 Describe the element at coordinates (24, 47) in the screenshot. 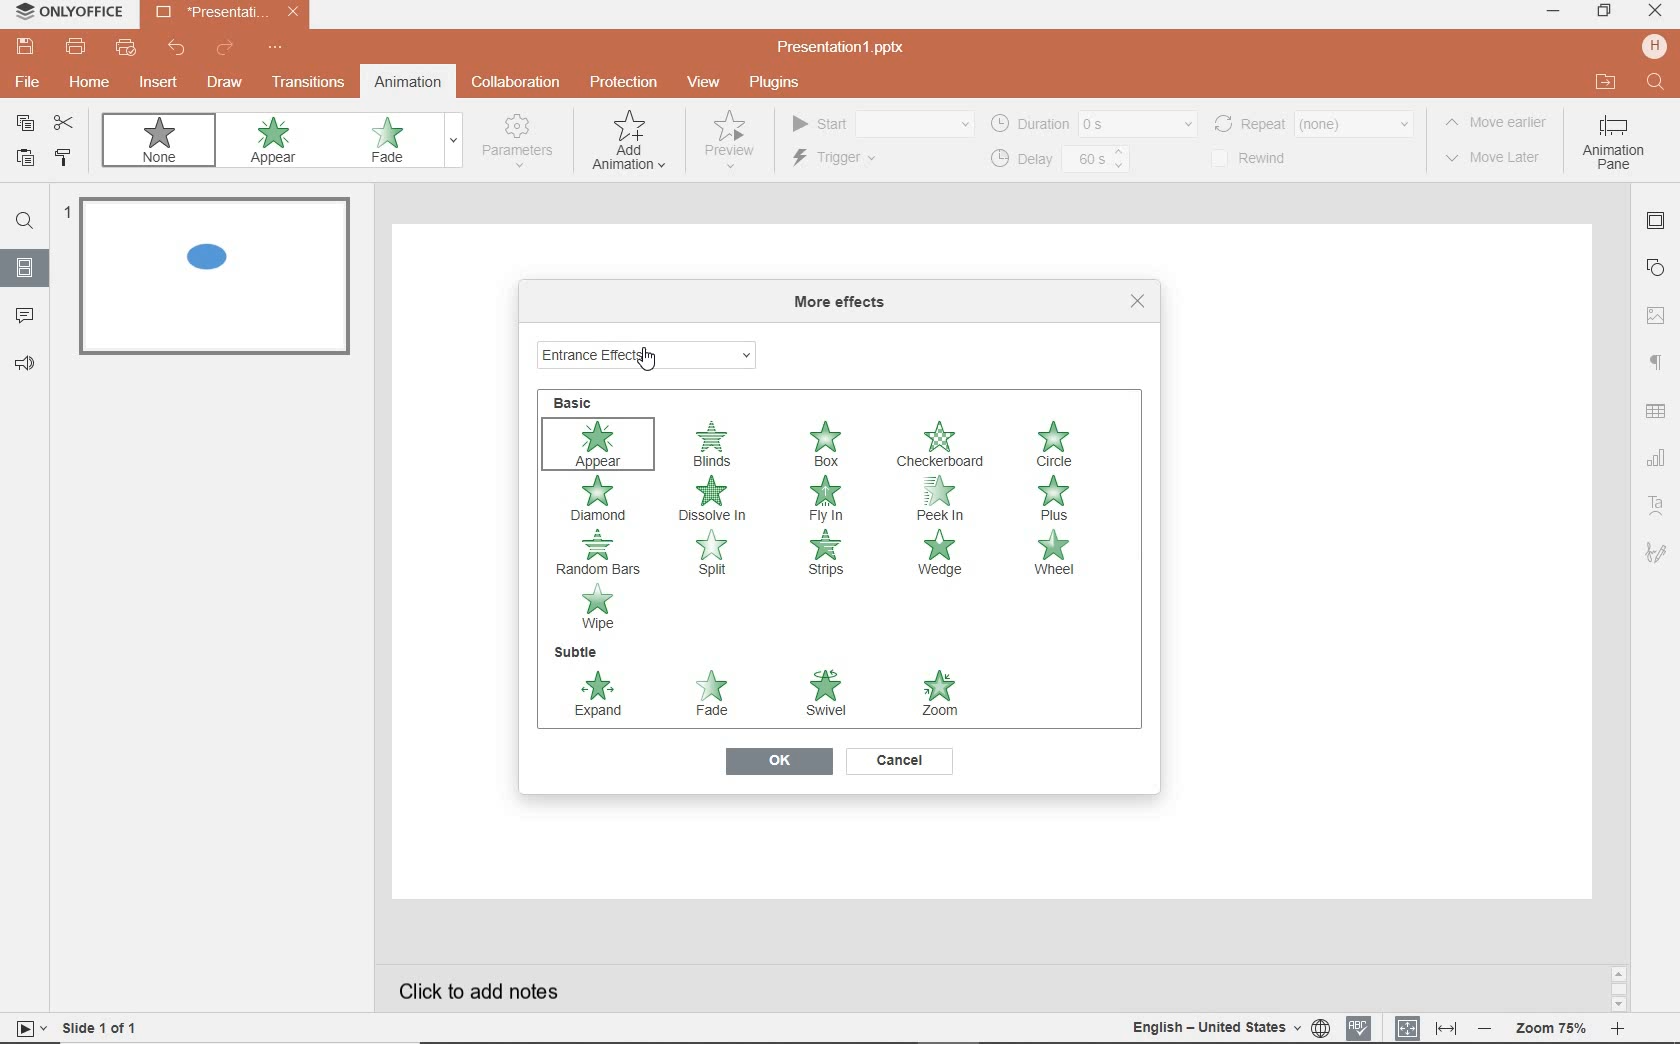

I see `save` at that location.